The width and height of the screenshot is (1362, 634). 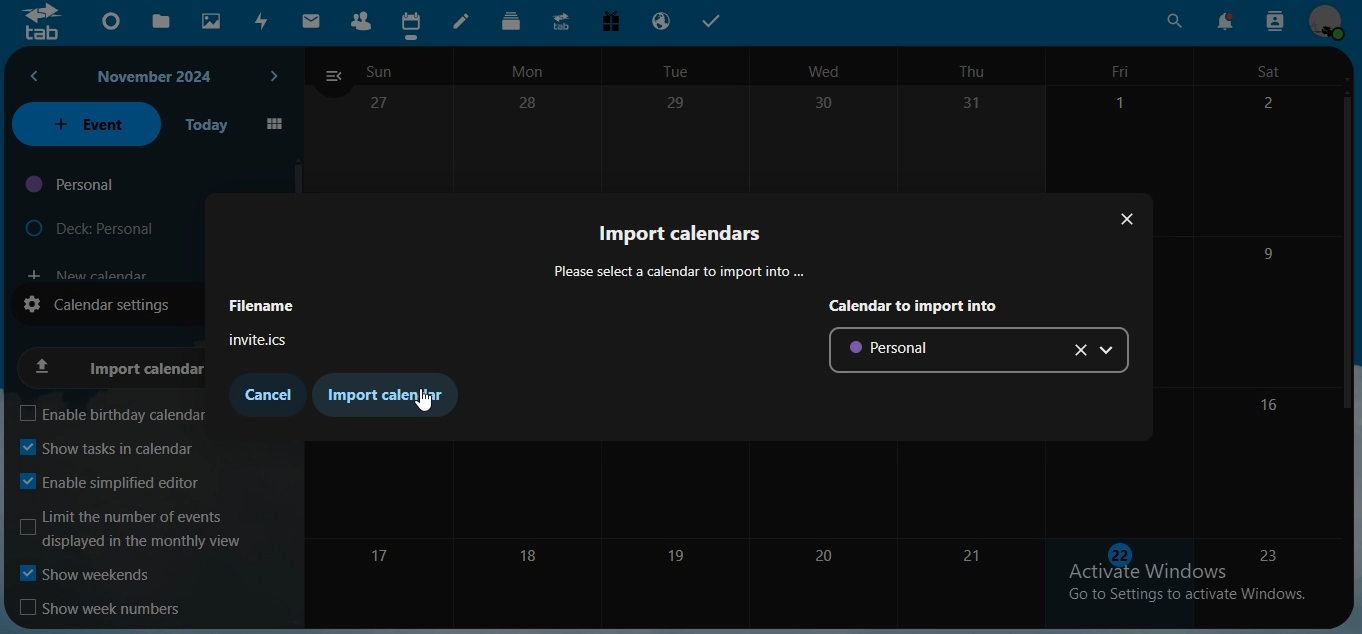 I want to click on notes, so click(x=465, y=22).